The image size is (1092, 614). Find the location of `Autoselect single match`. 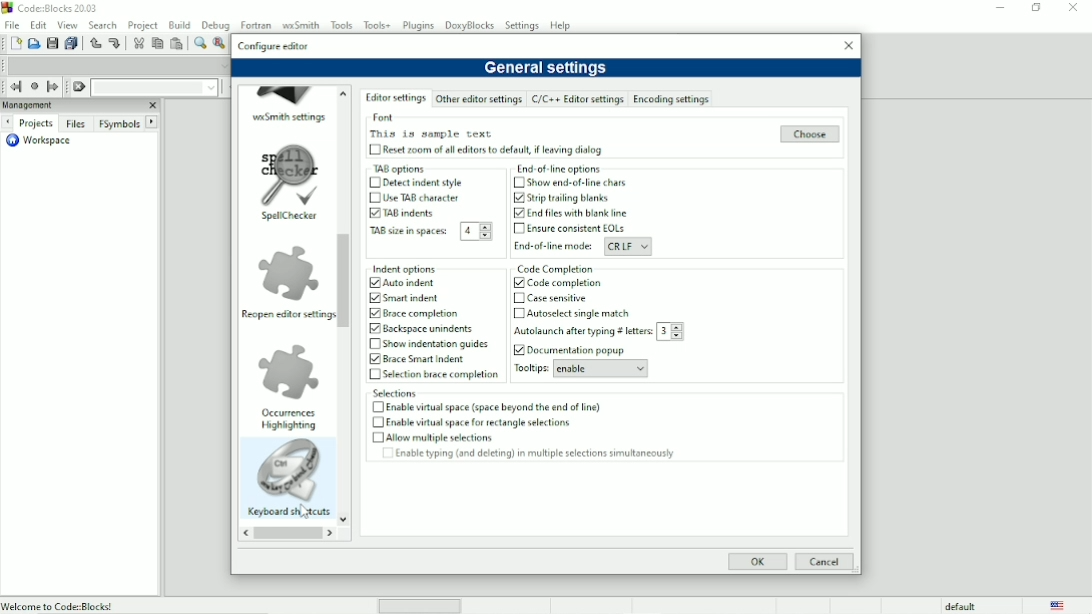

Autoselect single match is located at coordinates (578, 314).